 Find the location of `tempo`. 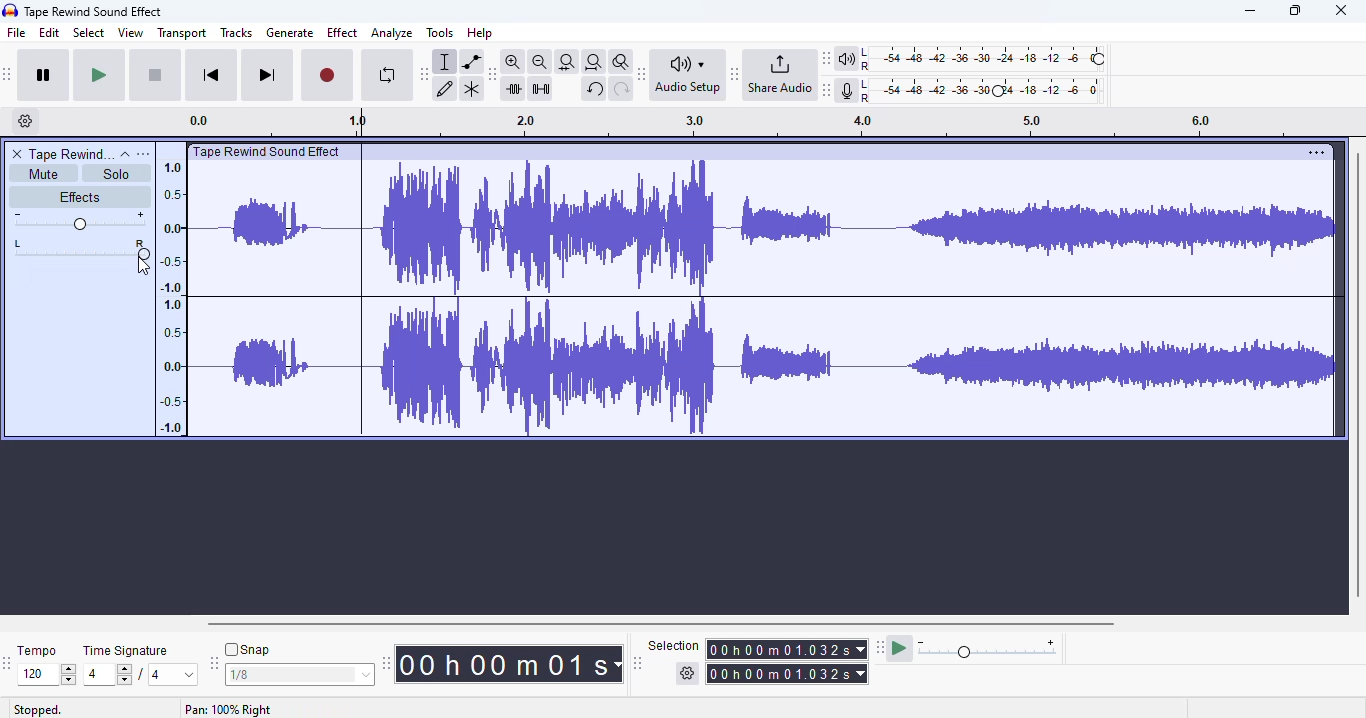

tempo is located at coordinates (36, 650).